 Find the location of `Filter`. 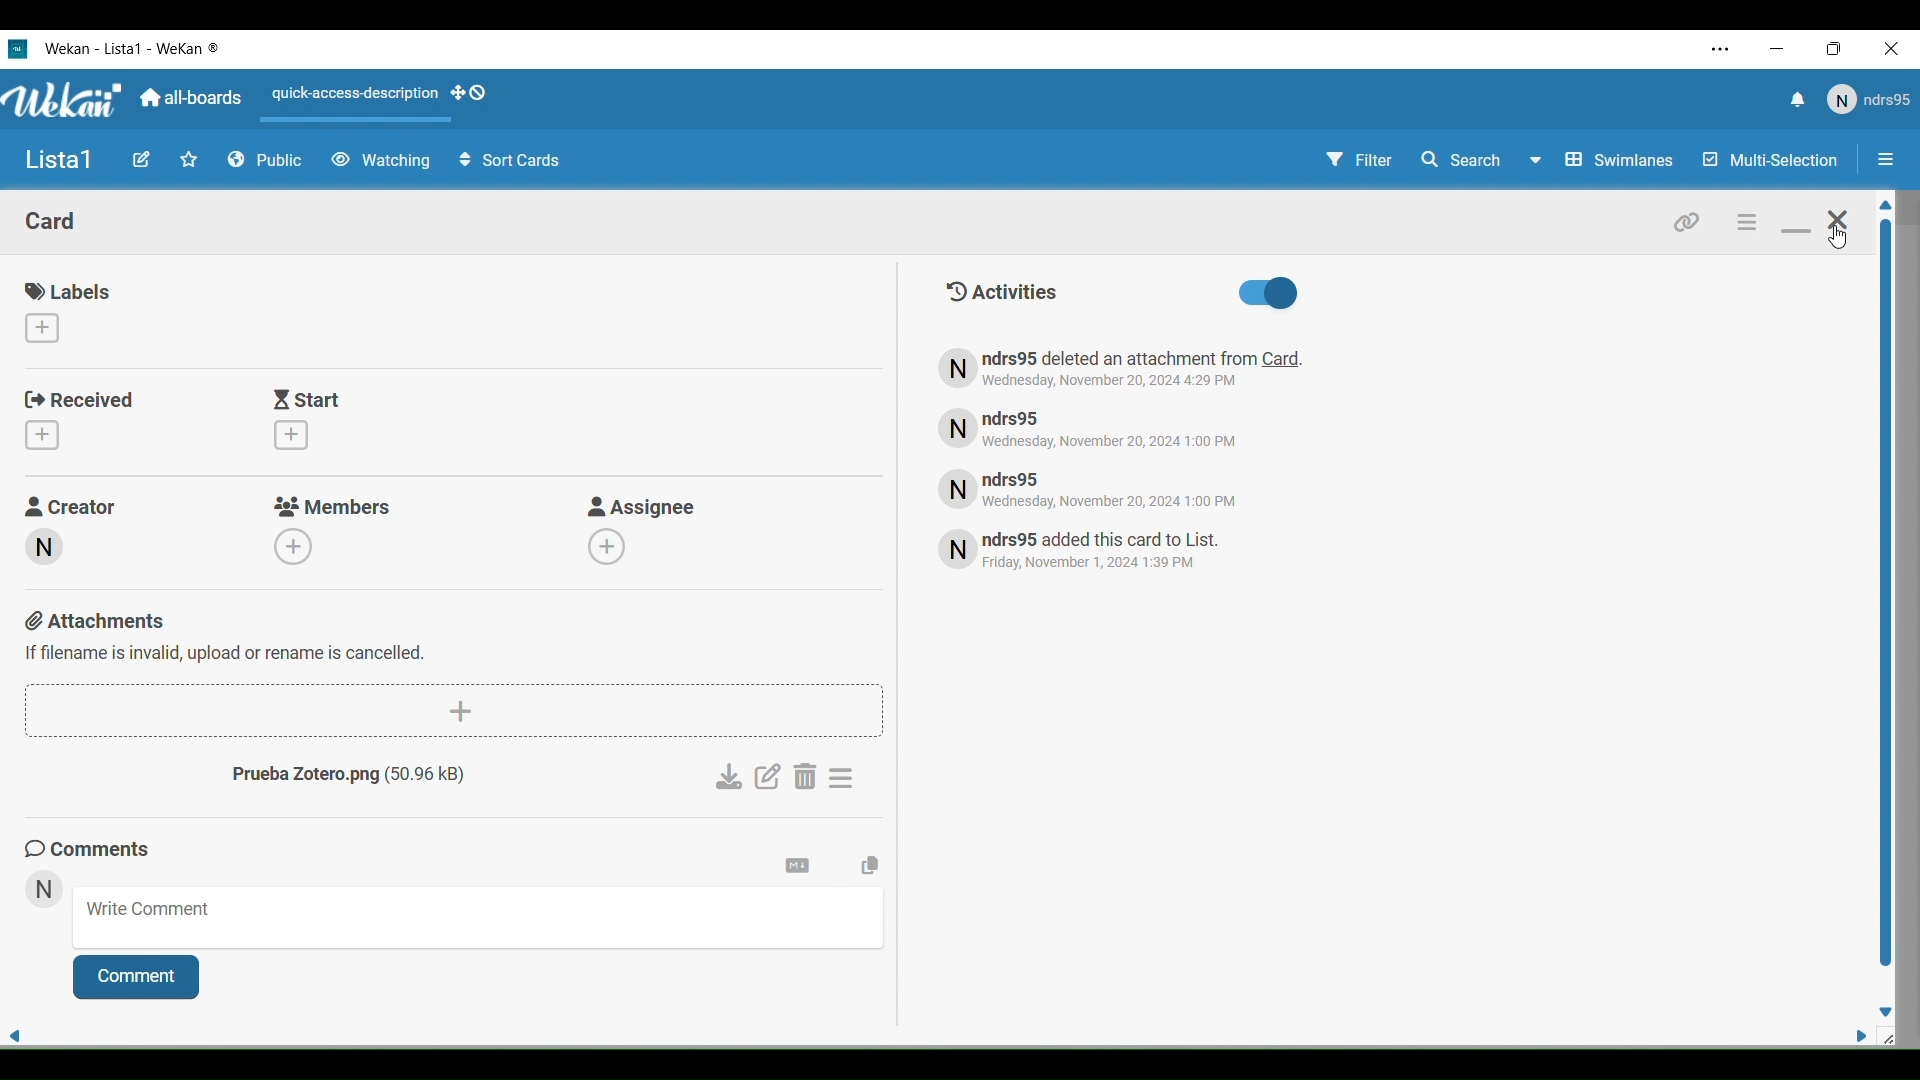

Filter is located at coordinates (1358, 163).